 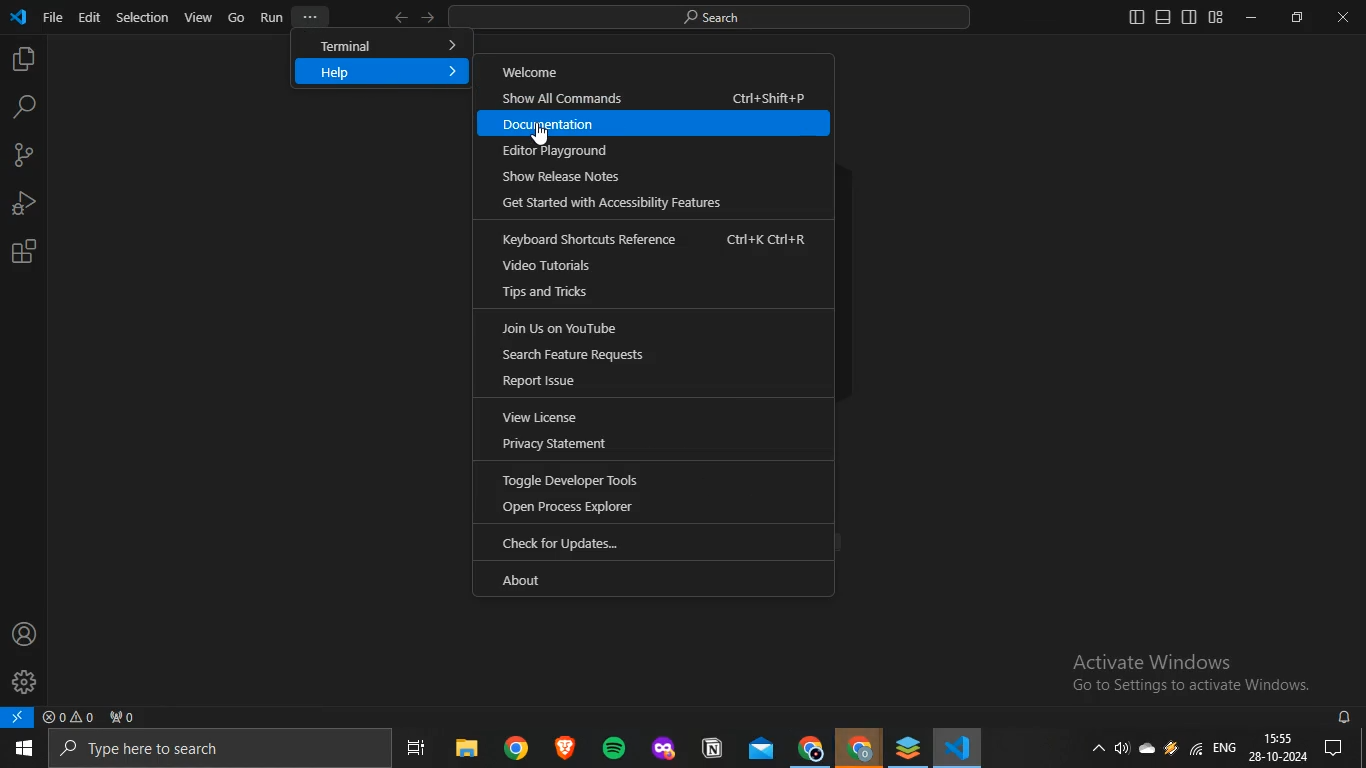 I want to click on search, so click(x=24, y=107).